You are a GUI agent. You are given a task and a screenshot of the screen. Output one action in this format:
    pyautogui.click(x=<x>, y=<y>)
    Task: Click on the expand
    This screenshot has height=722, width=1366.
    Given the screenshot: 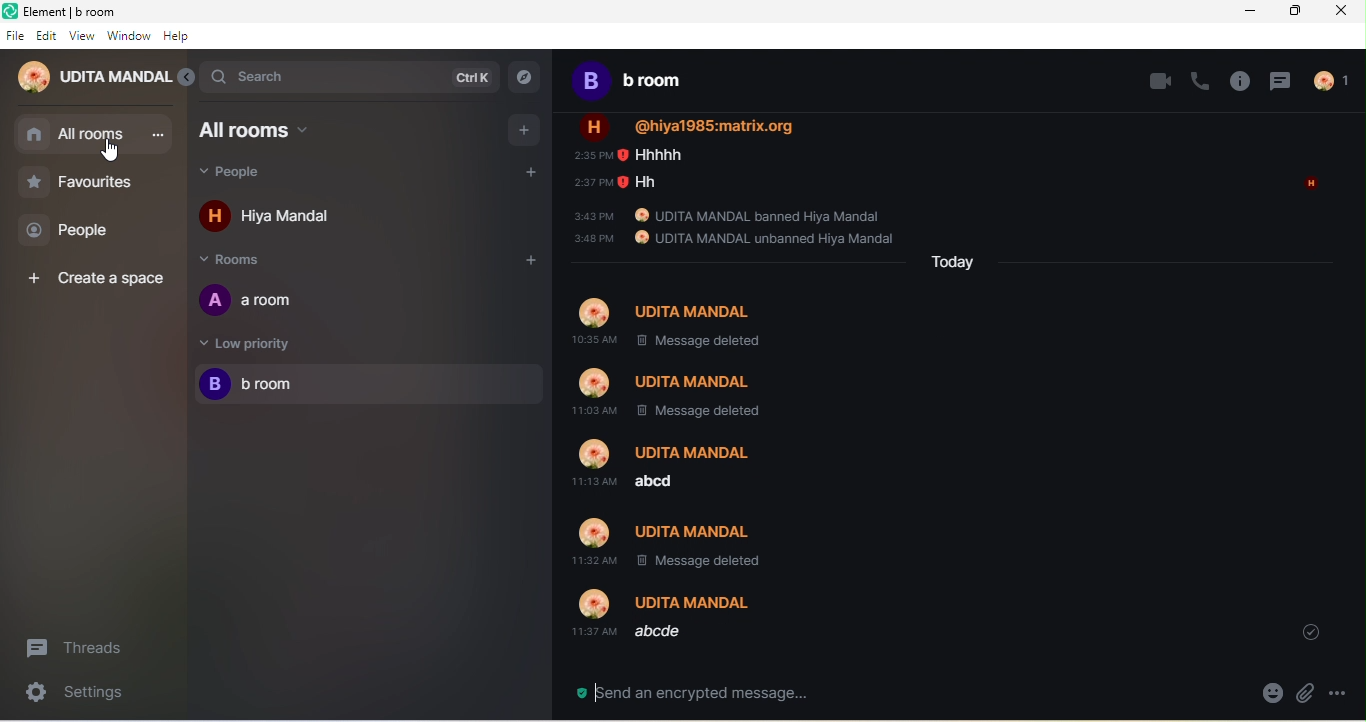 What is the action you would take?
    pyautogui.click(x=187, y=79)
    